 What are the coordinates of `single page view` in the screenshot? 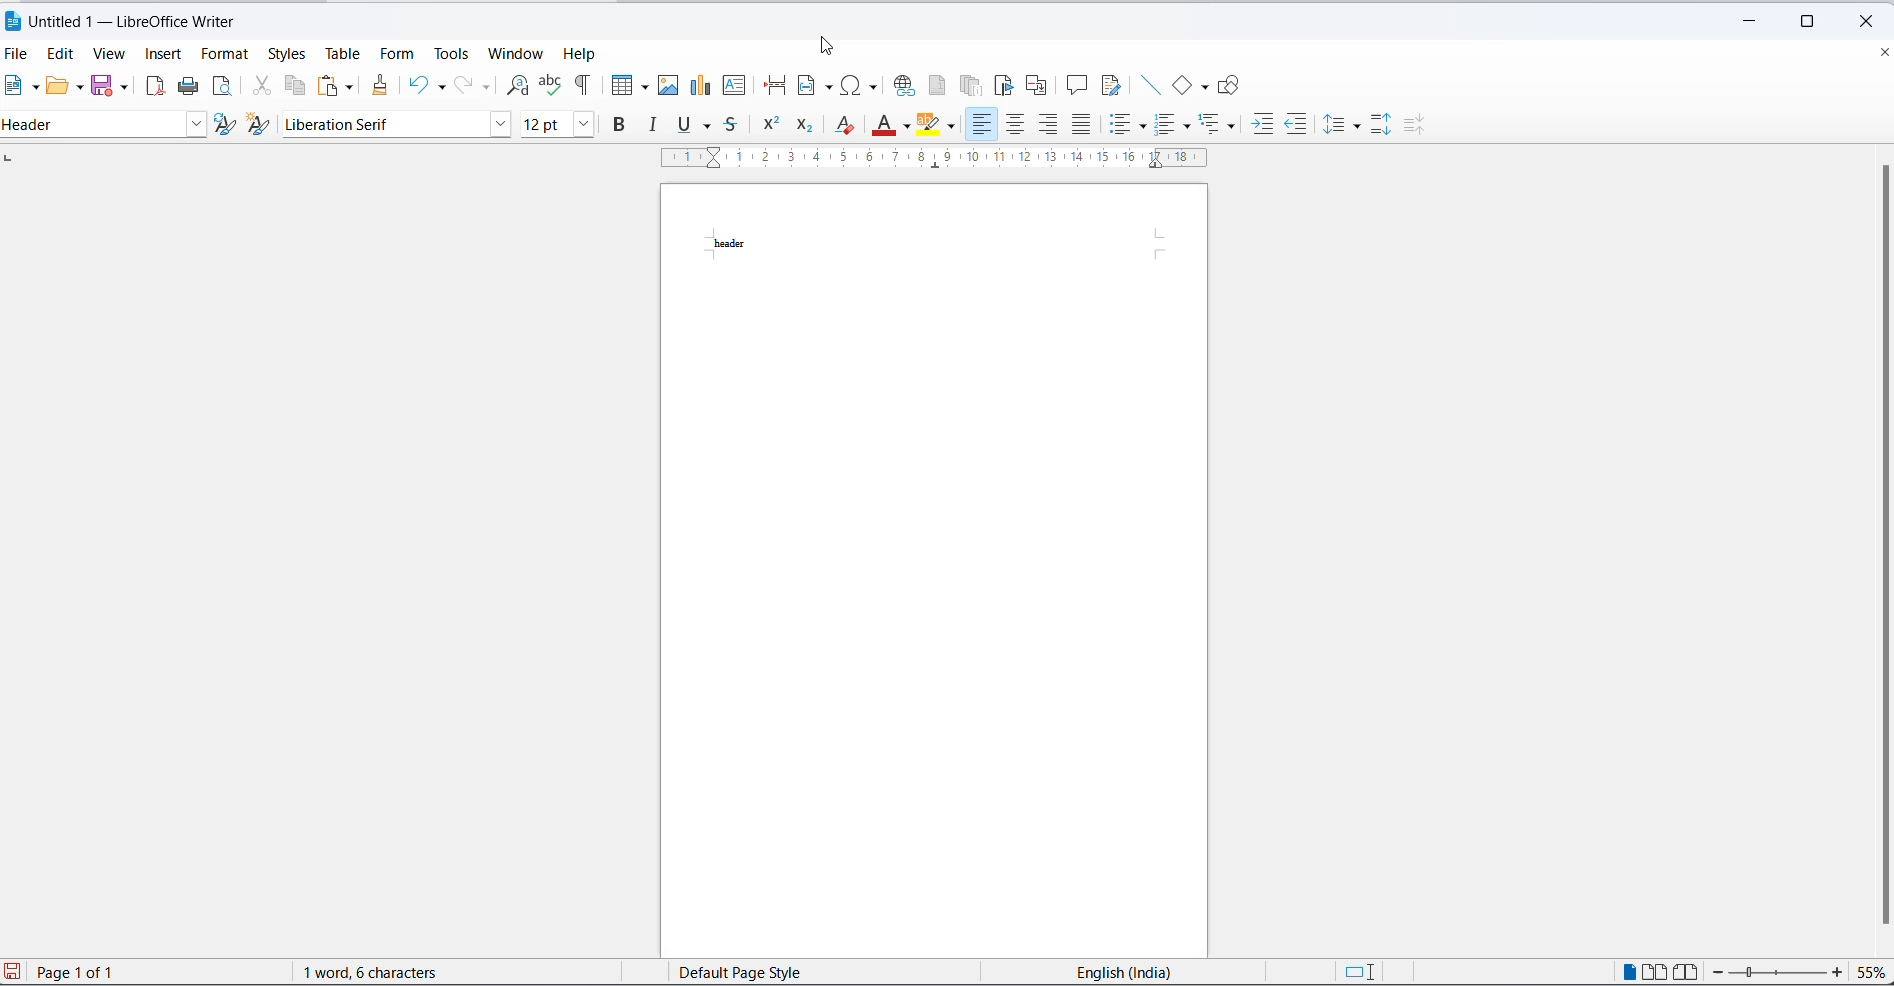 It's located at (1629, 972).